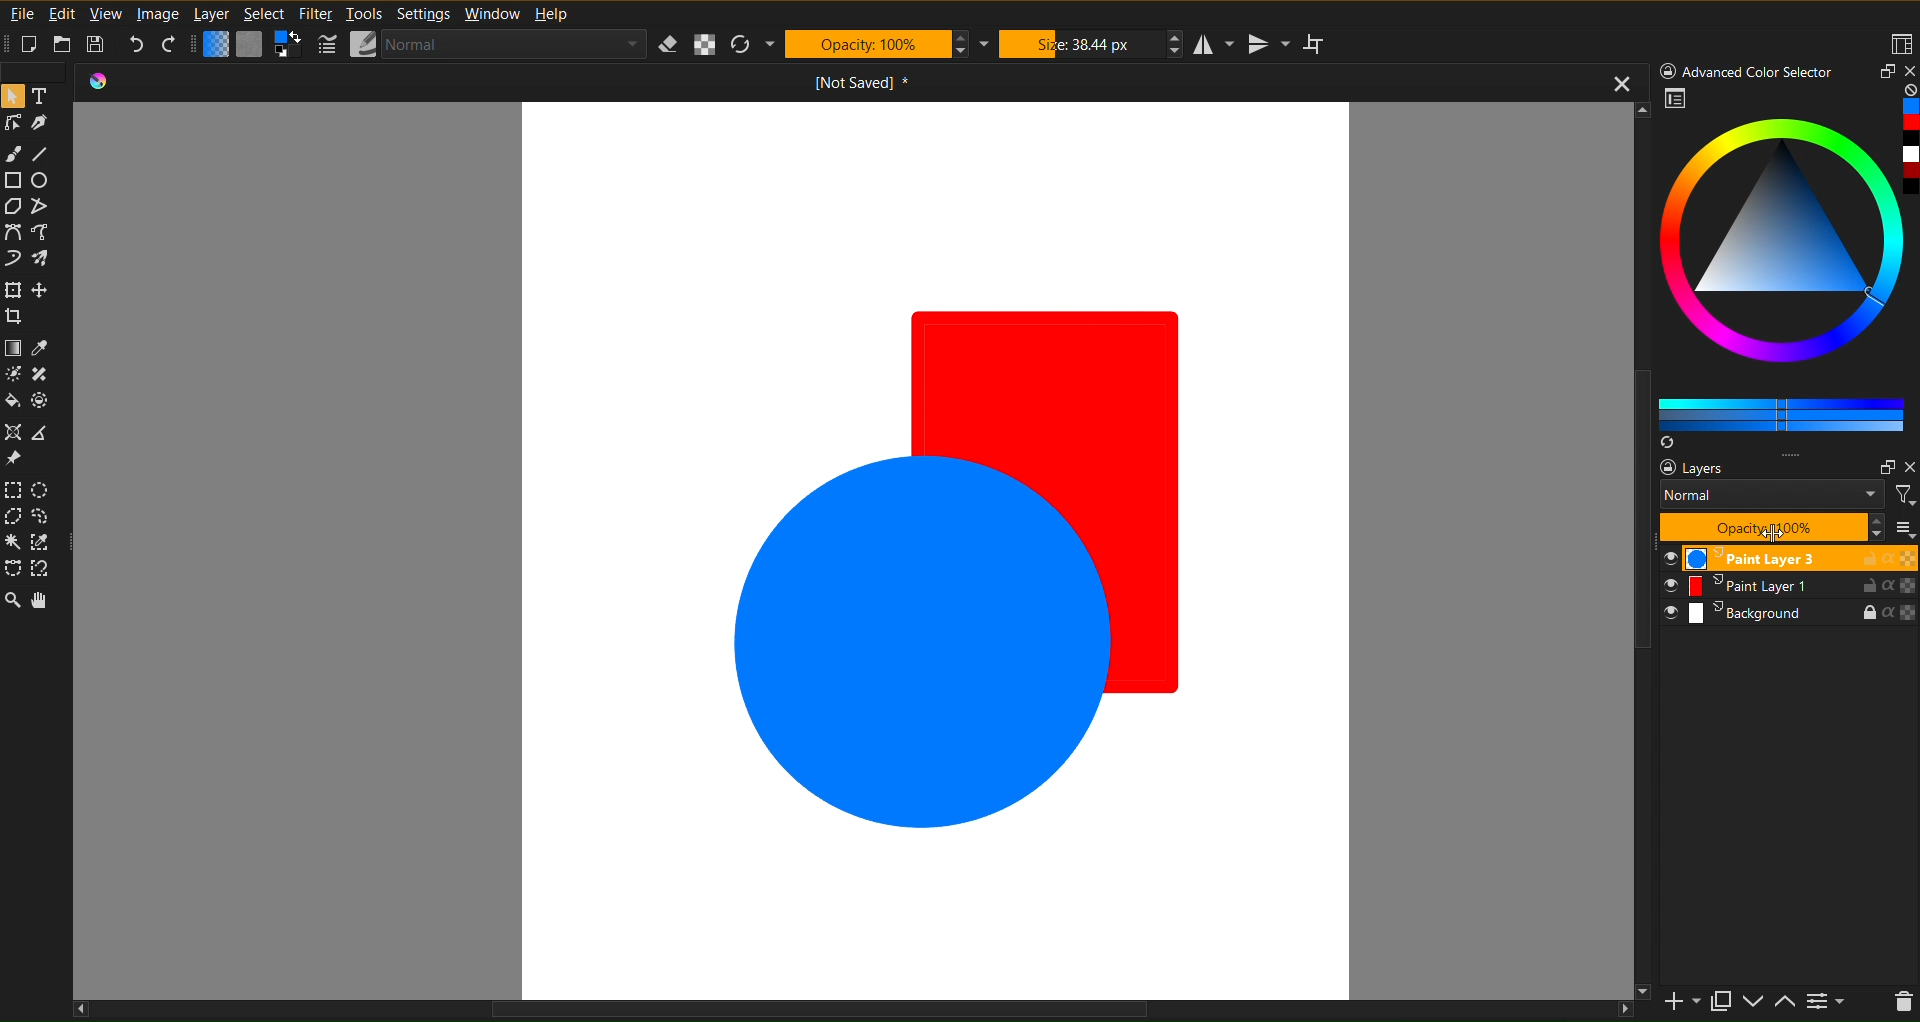  What do you see at coordinates (44, 376) in the screenshot?
I see `Color Tool` at bounding box center [44, 376].